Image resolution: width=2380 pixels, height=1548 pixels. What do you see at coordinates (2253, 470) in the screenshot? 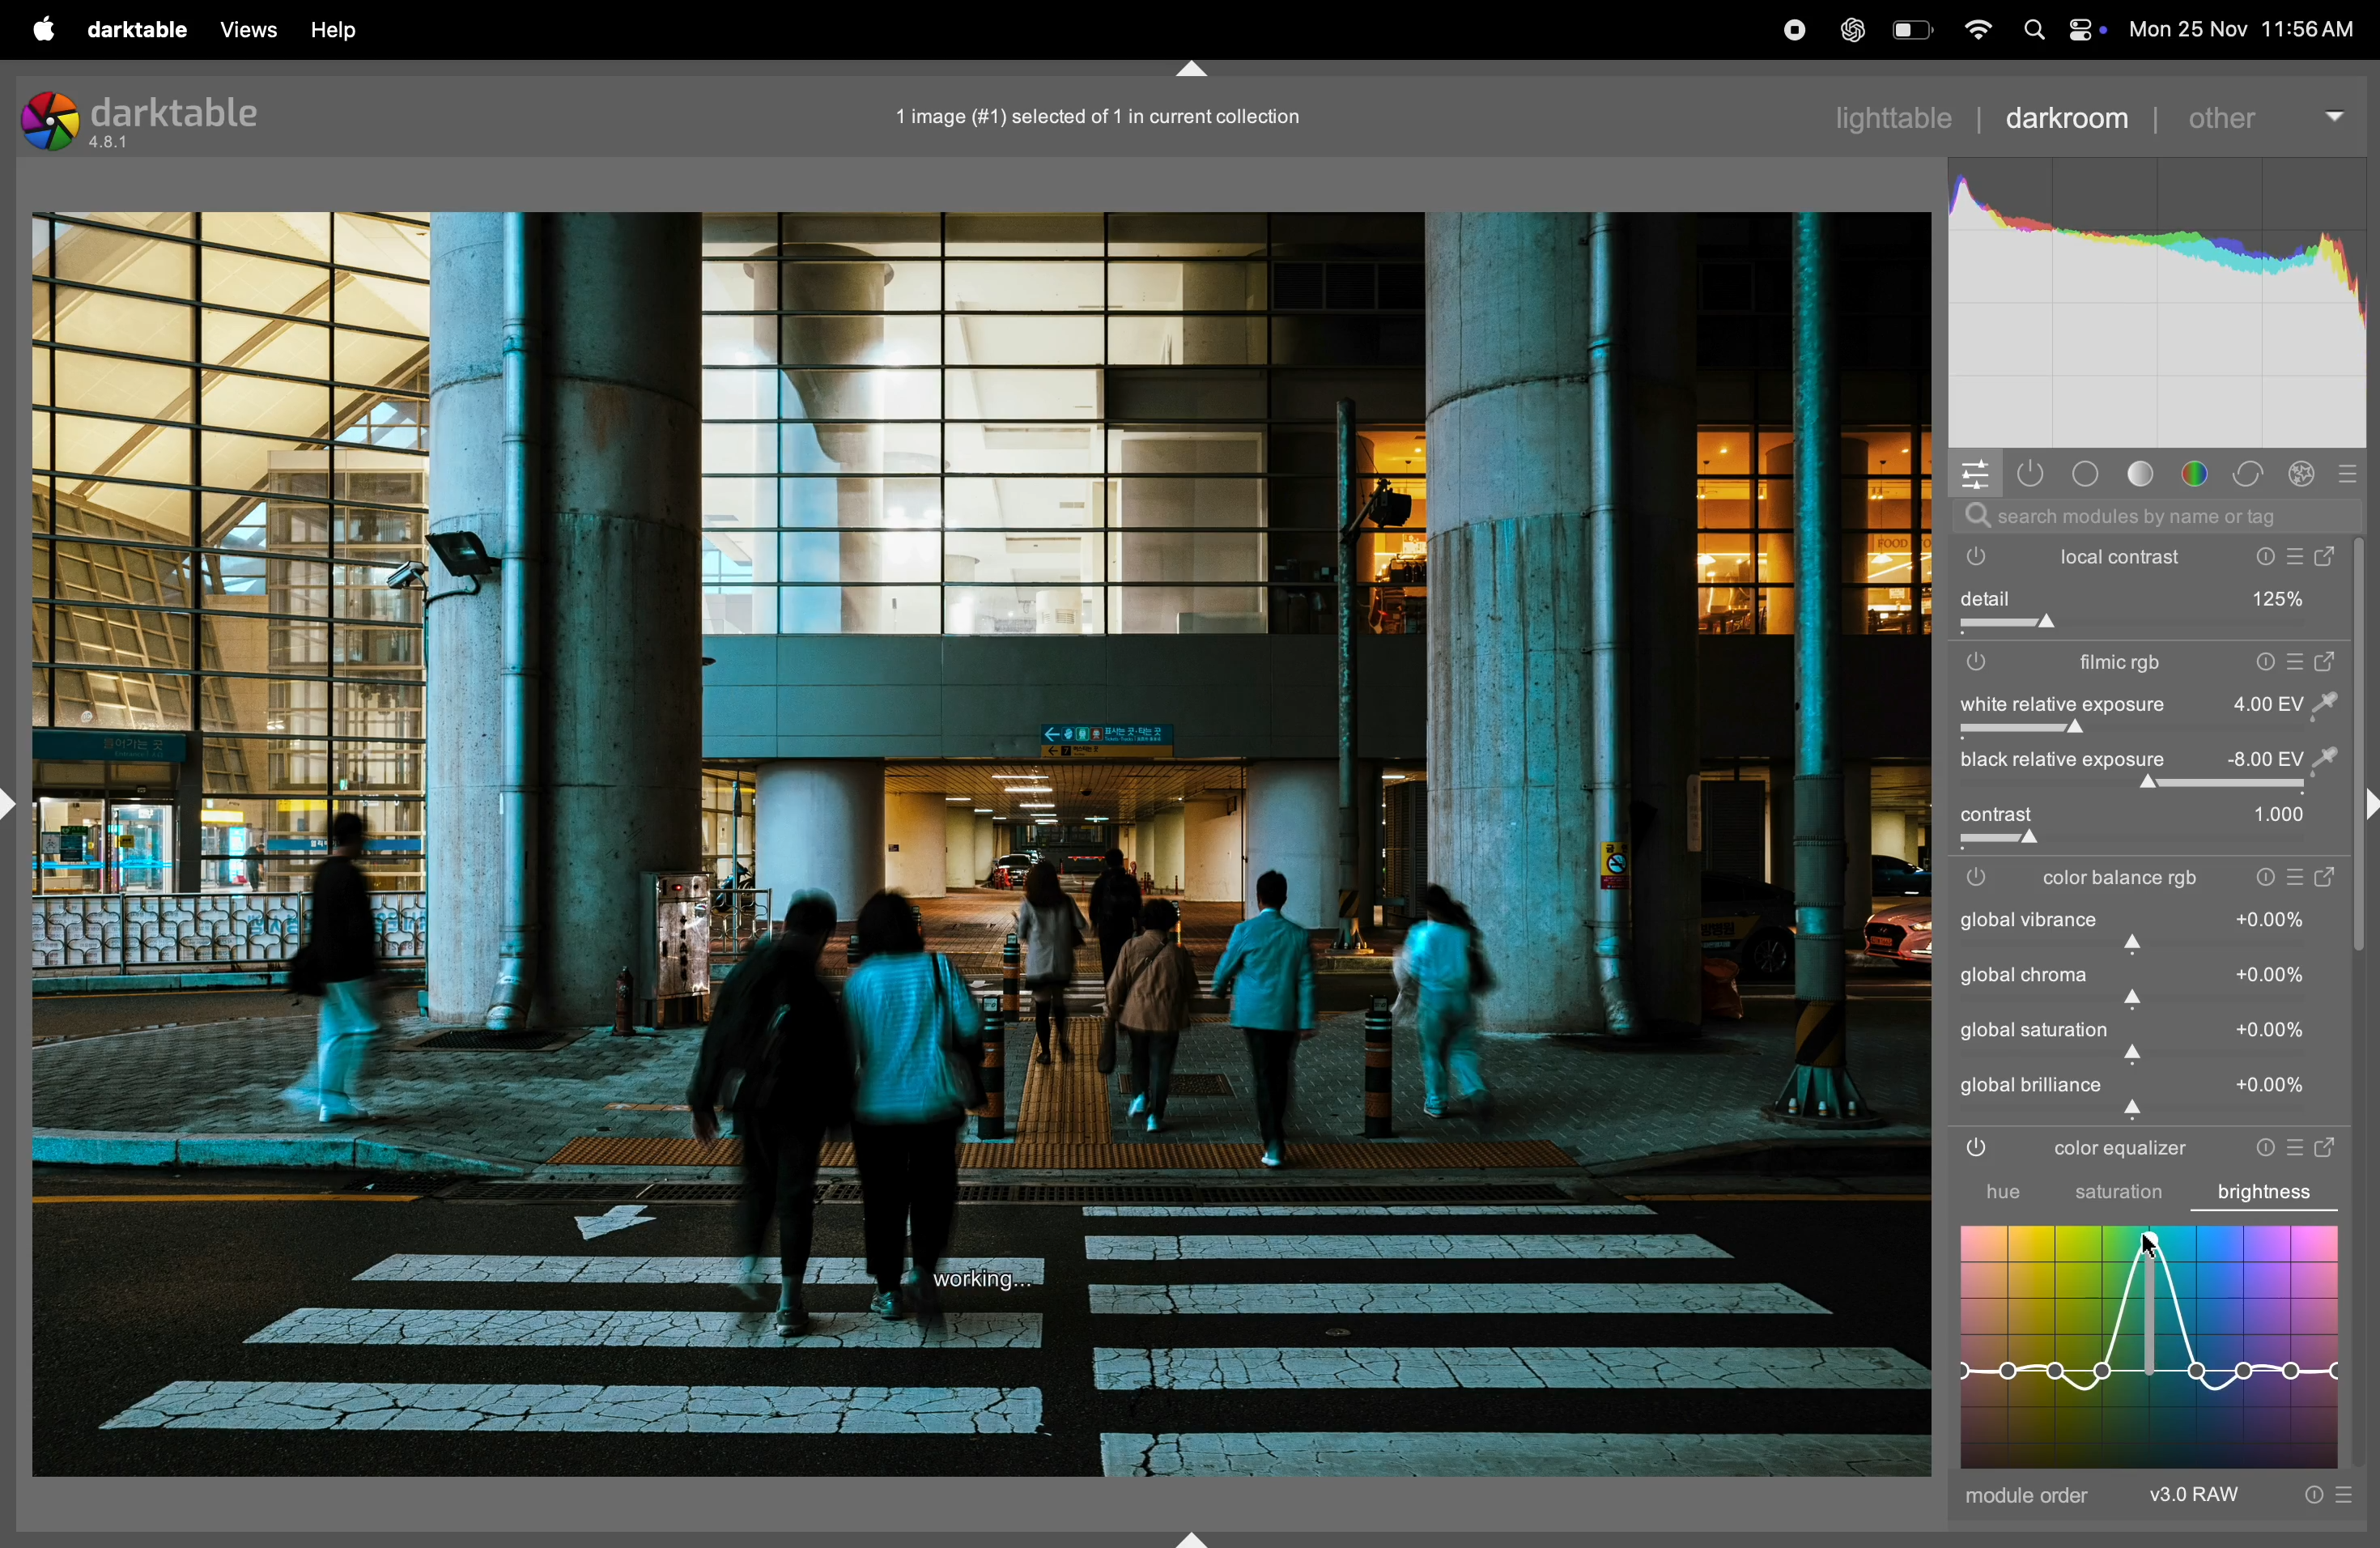
I see `correct` at bounding box center [2253, 470].